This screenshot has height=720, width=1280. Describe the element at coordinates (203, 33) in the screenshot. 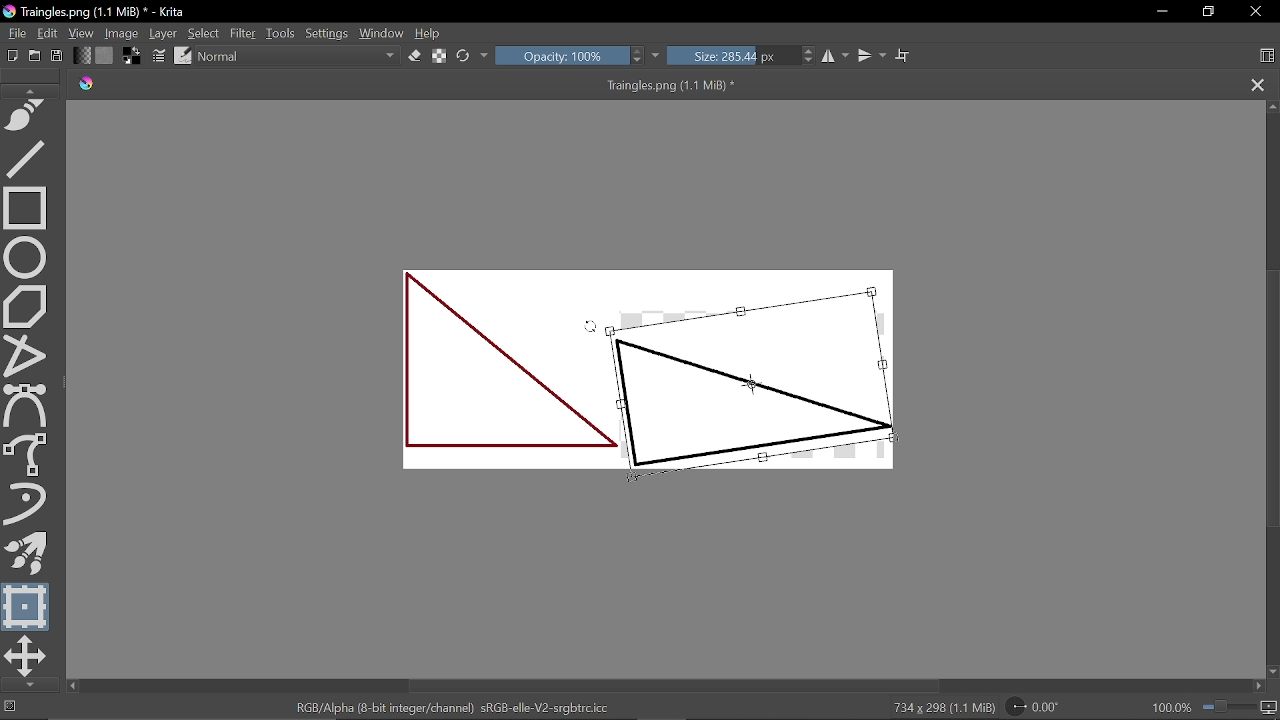

I see `Select` at that location.